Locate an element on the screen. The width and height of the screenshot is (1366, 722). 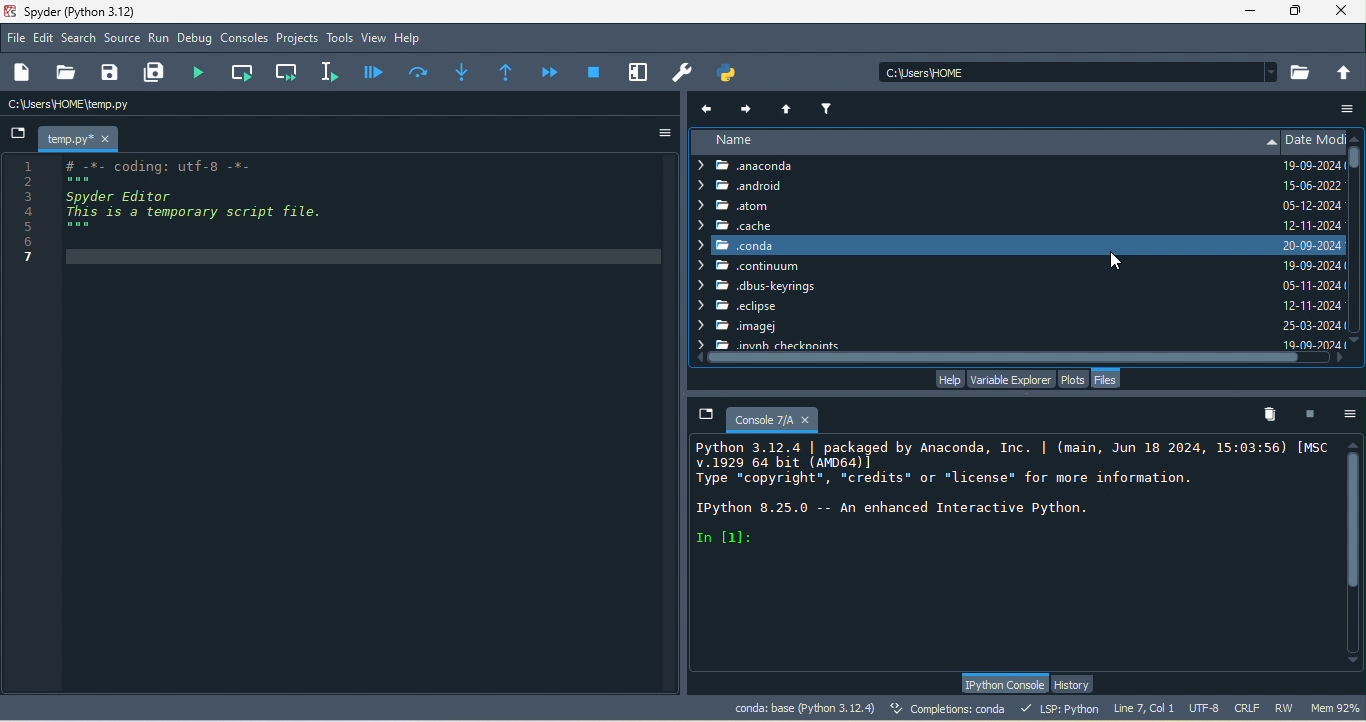
debug is located at coordinates (197, 40).